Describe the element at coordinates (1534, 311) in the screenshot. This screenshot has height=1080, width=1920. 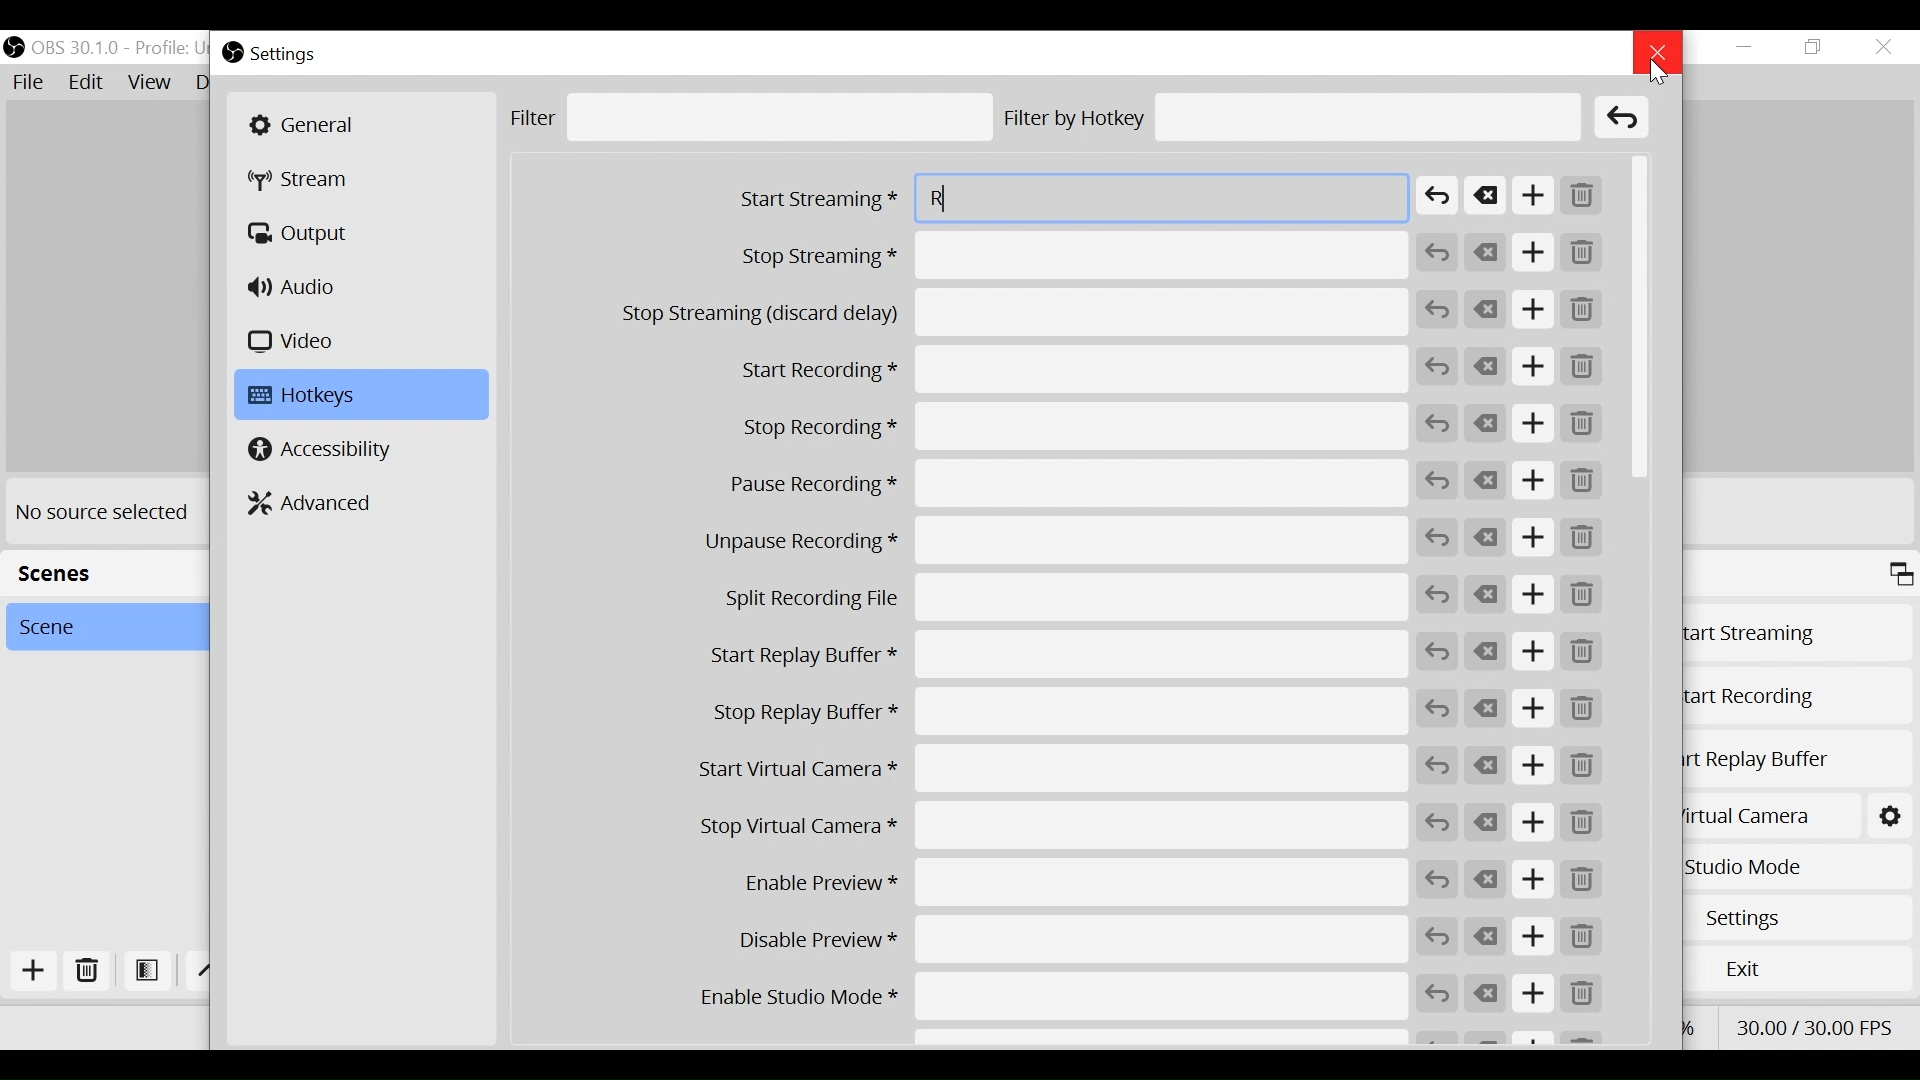
I see `Add` at that location.